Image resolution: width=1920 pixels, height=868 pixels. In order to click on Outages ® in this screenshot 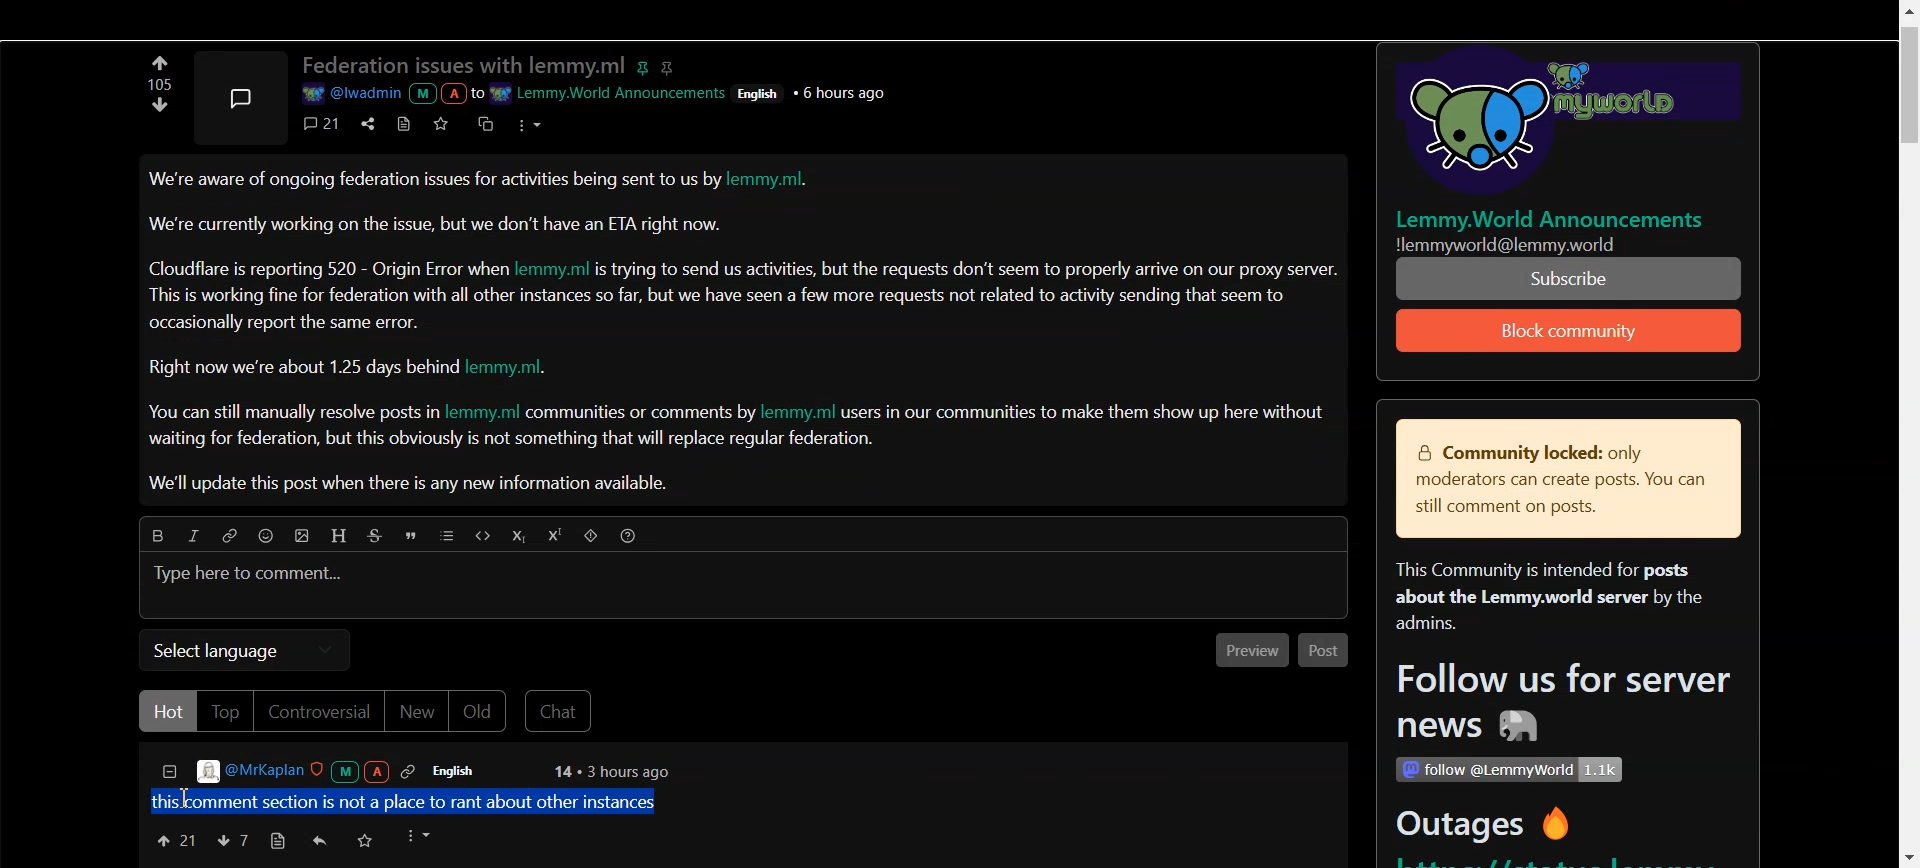, I will do `click(1485, 827)`.